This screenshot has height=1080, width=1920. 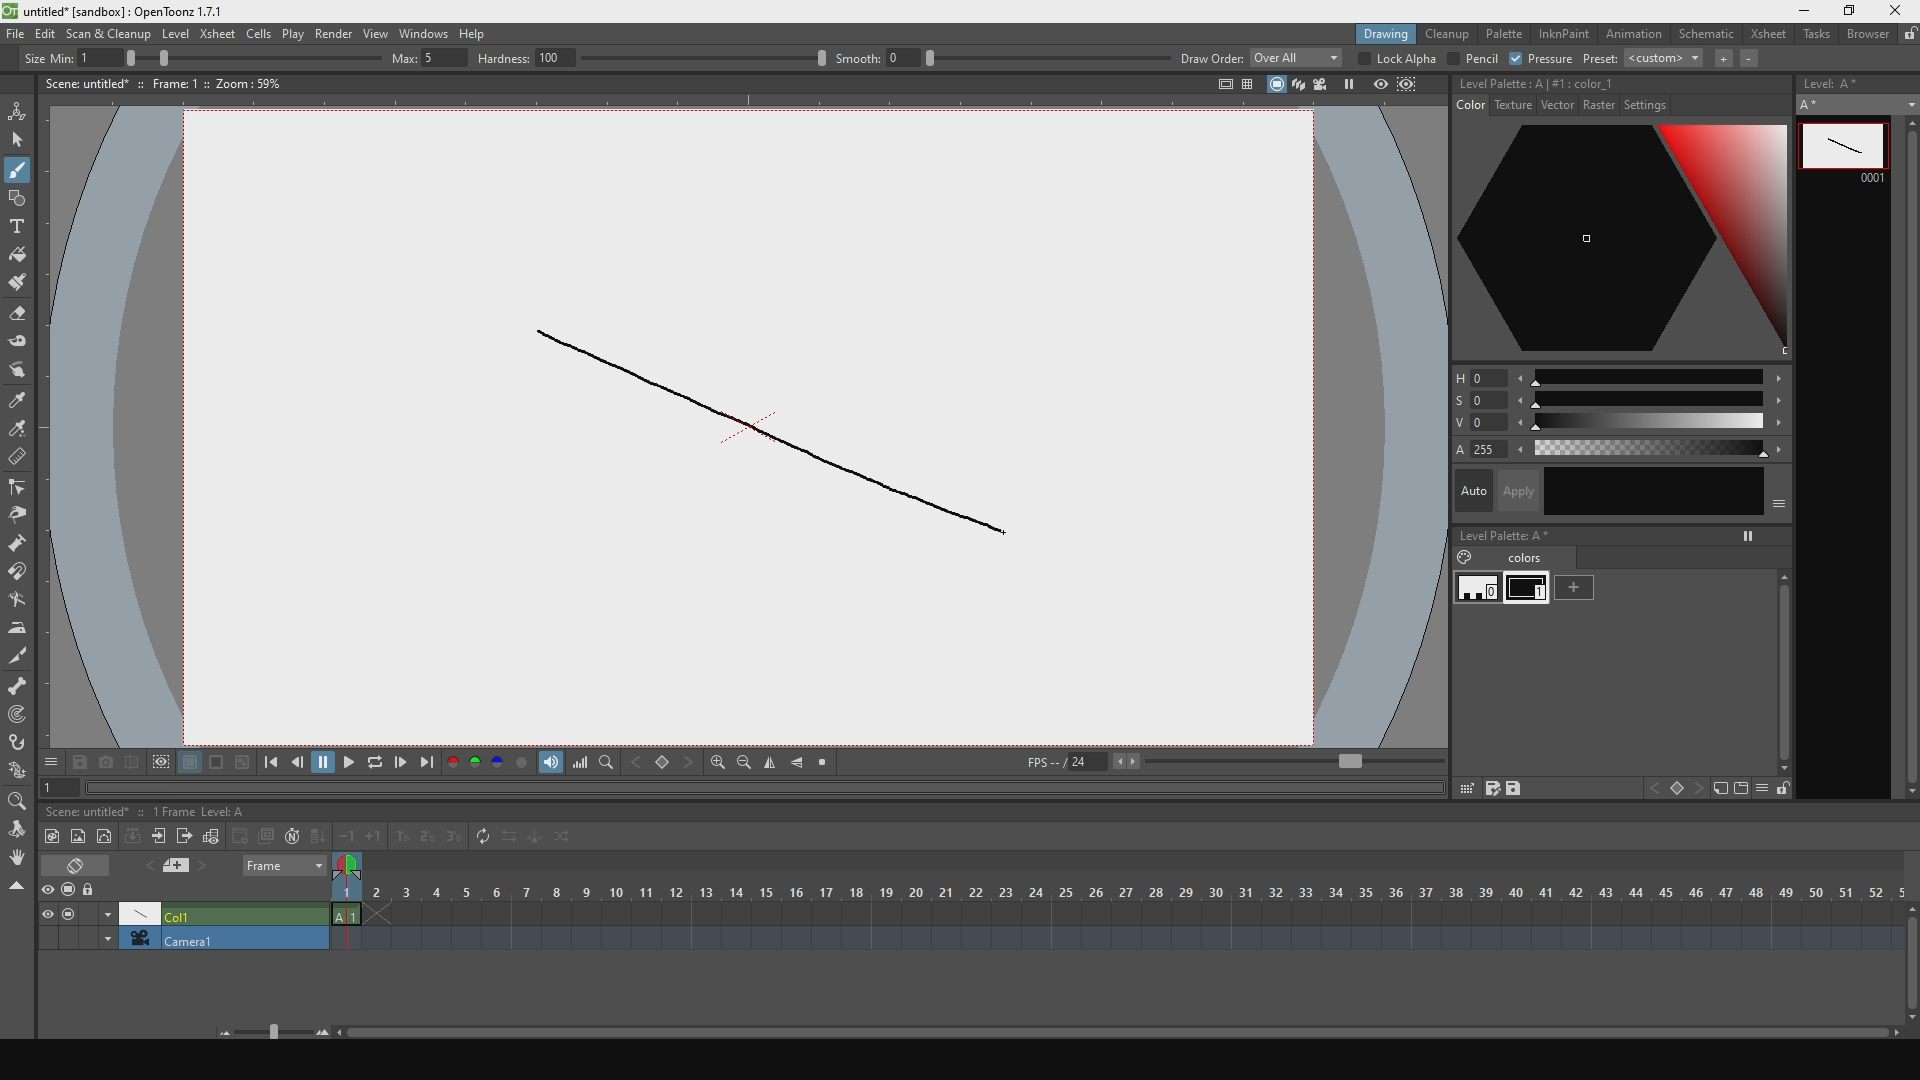 What do you see at coordinates (1350, 86) in the screenshot?
I see `pause` at bounding box center [1350, 86].